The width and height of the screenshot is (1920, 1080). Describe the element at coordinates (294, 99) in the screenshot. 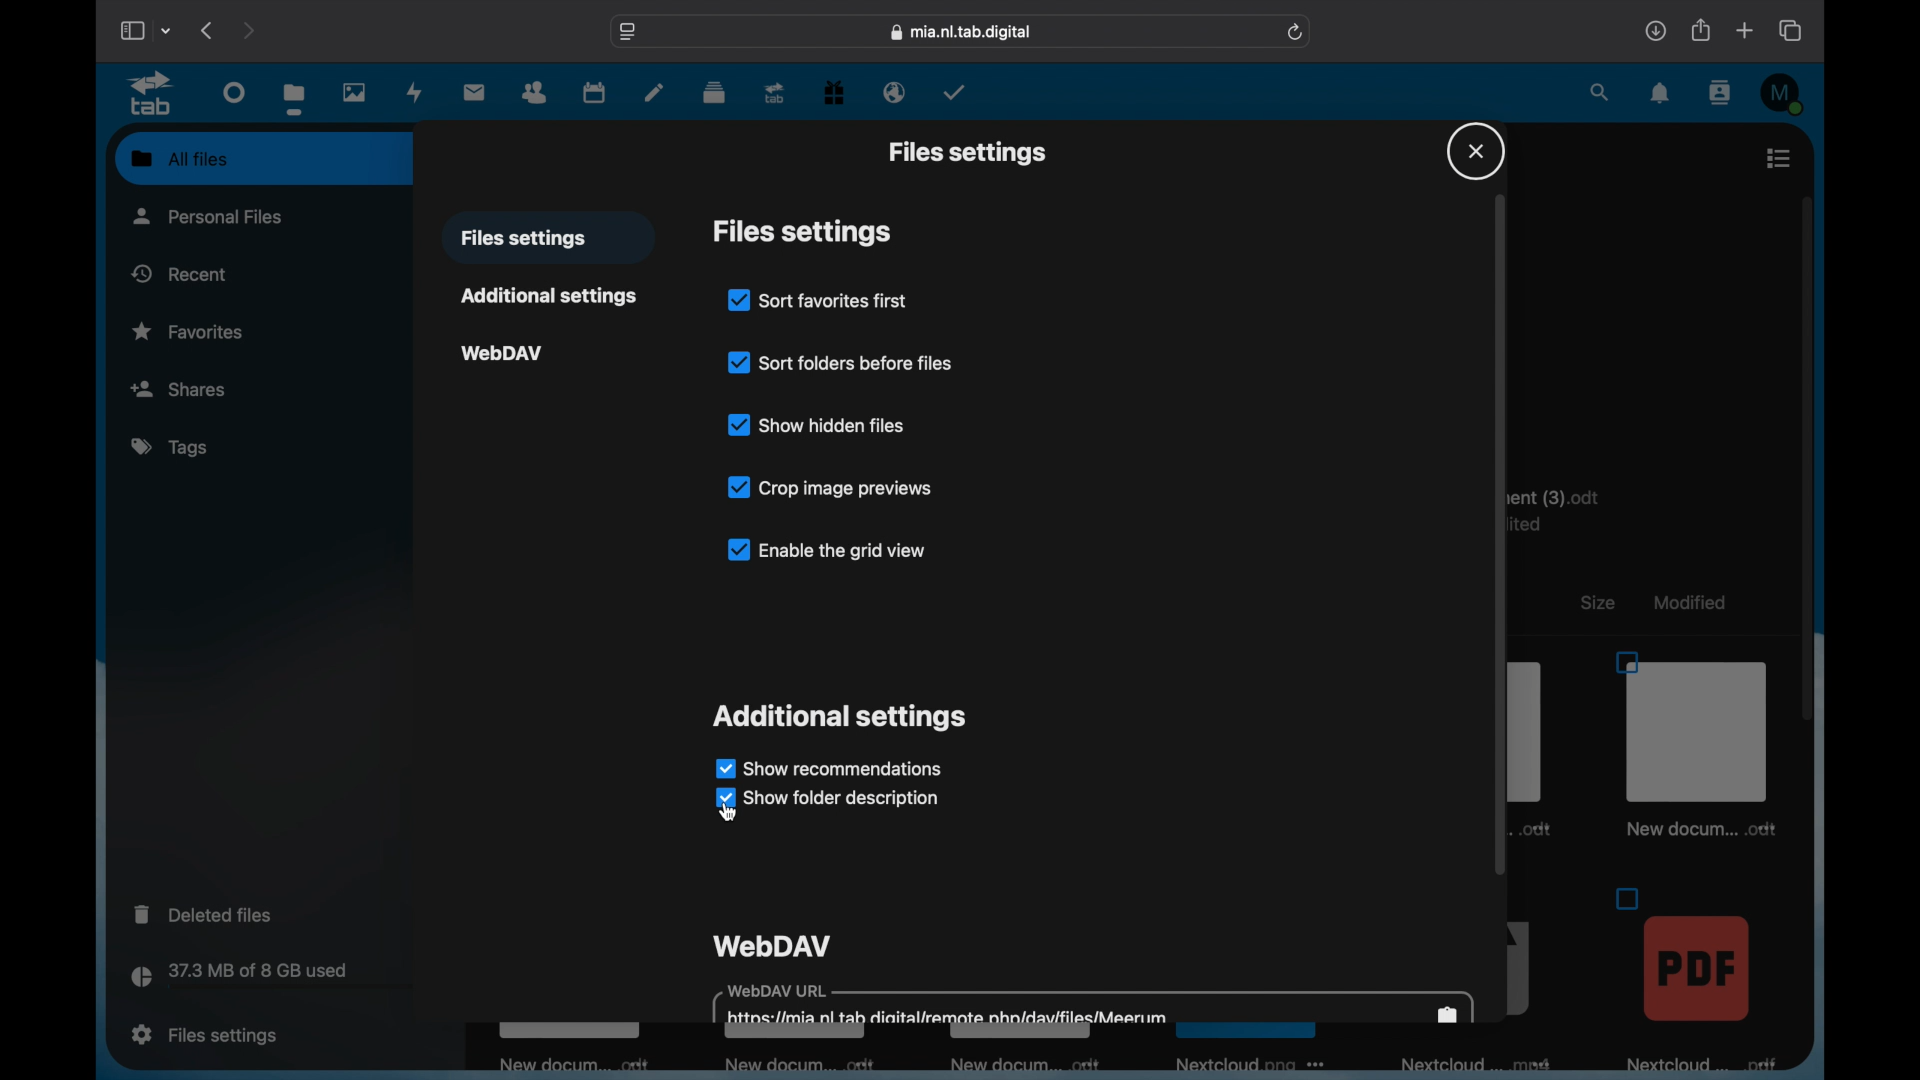

I see `files` at that location.